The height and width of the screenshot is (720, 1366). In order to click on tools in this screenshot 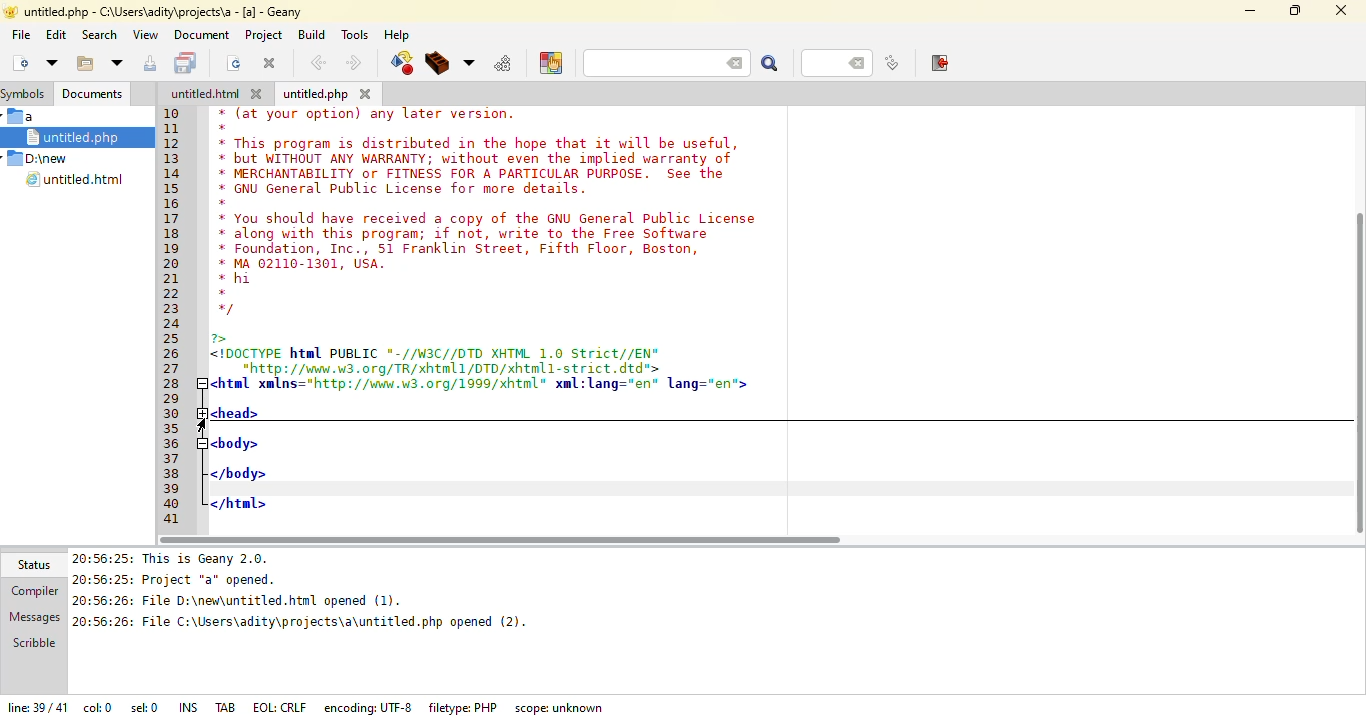, I will do `click(355, 34)`.